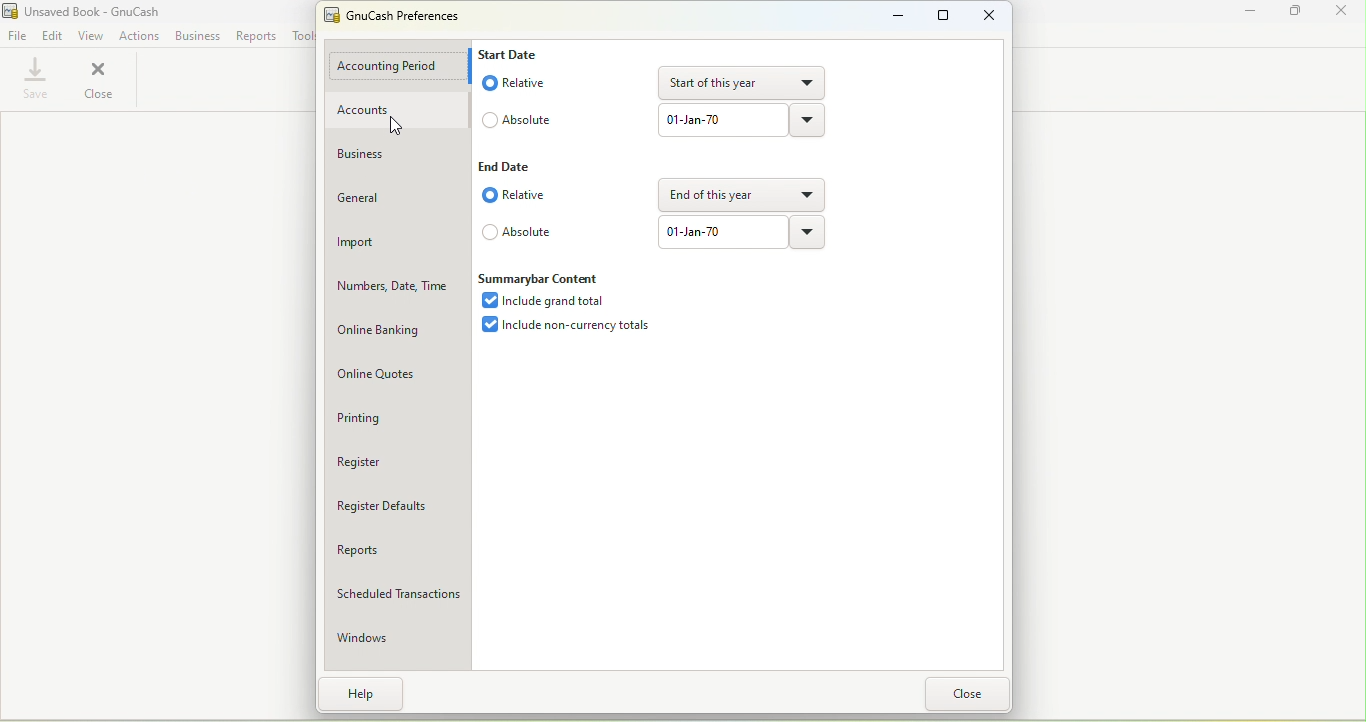 This screenshot has width=1366, height=722. I want to click on GnuCash preferneces, so click(392, 15).